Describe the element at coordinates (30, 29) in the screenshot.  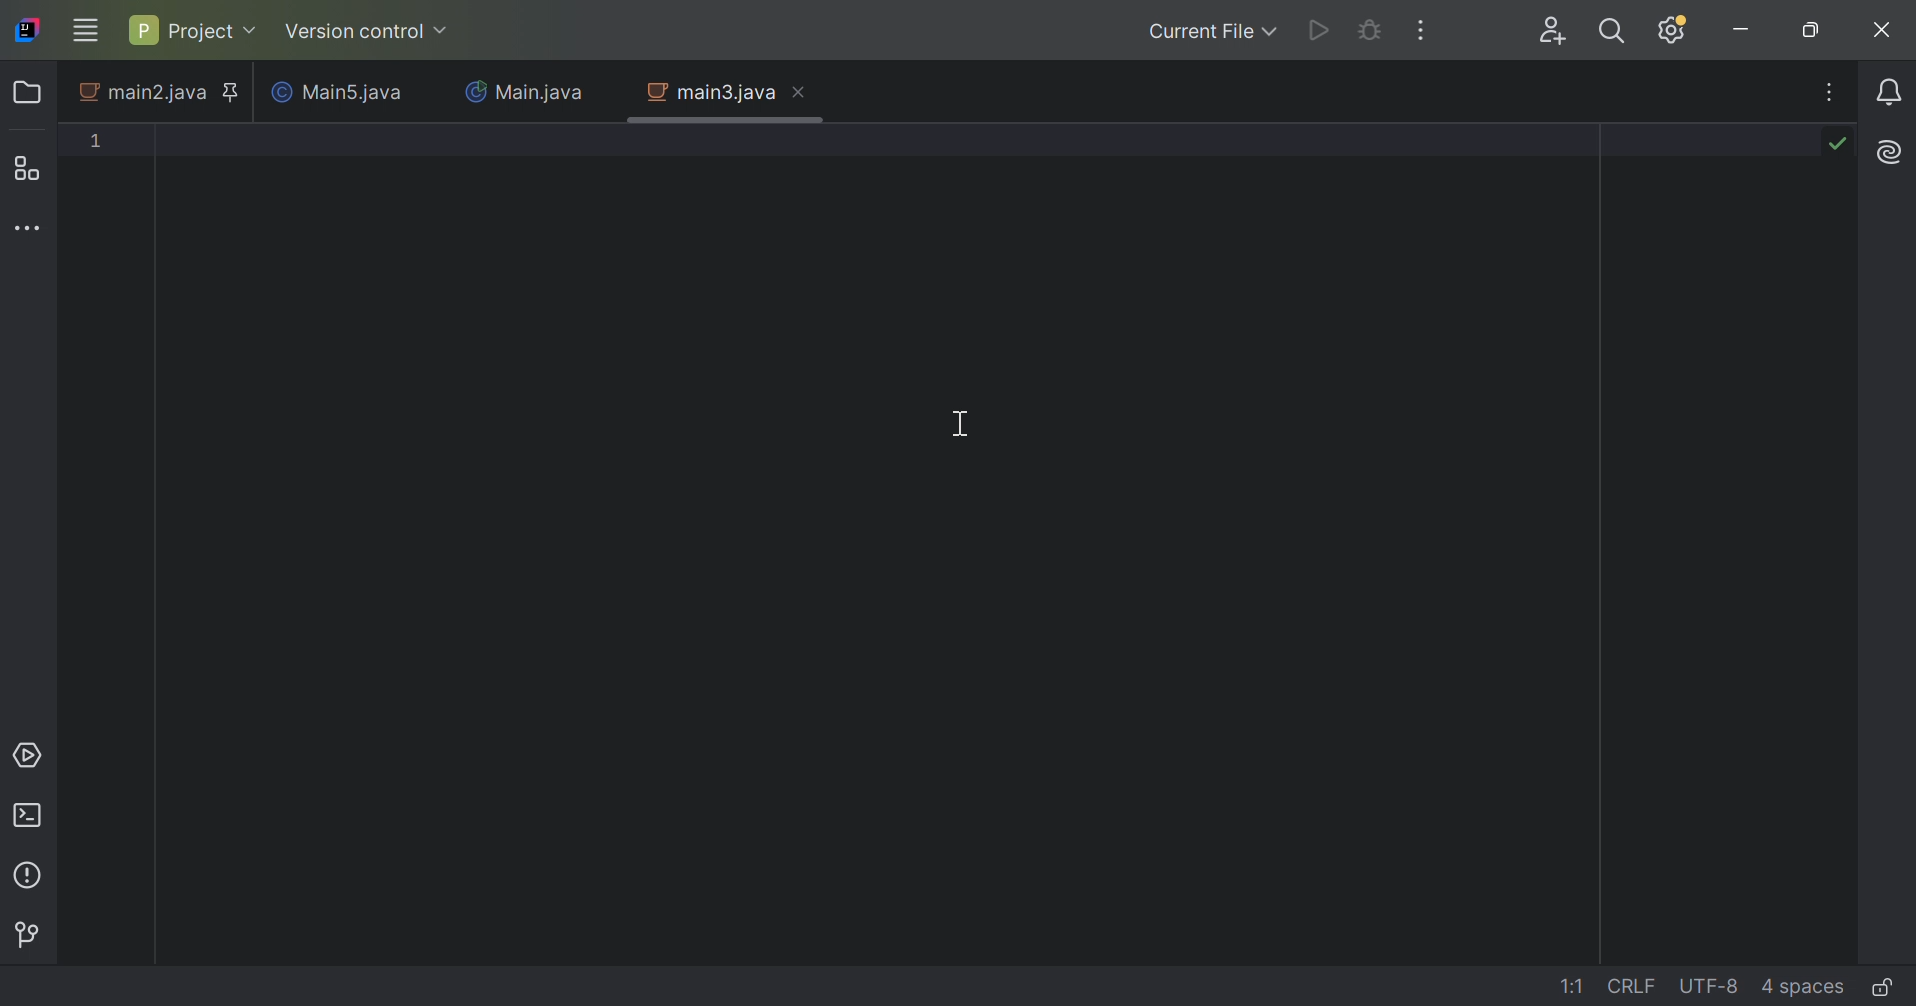
I see `IntelliJ IDEA icon` at that location.